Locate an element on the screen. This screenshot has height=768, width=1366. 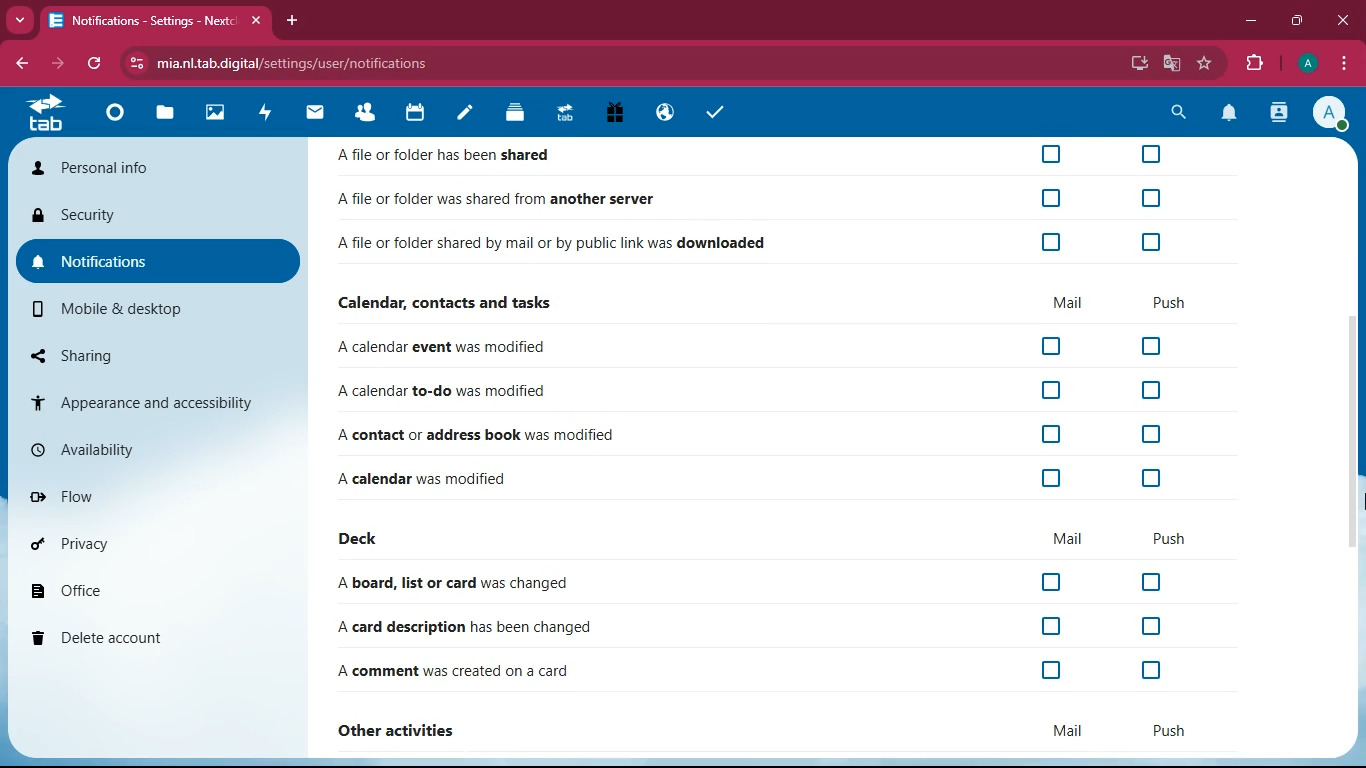
activity is located at coordinates (1280, 114).